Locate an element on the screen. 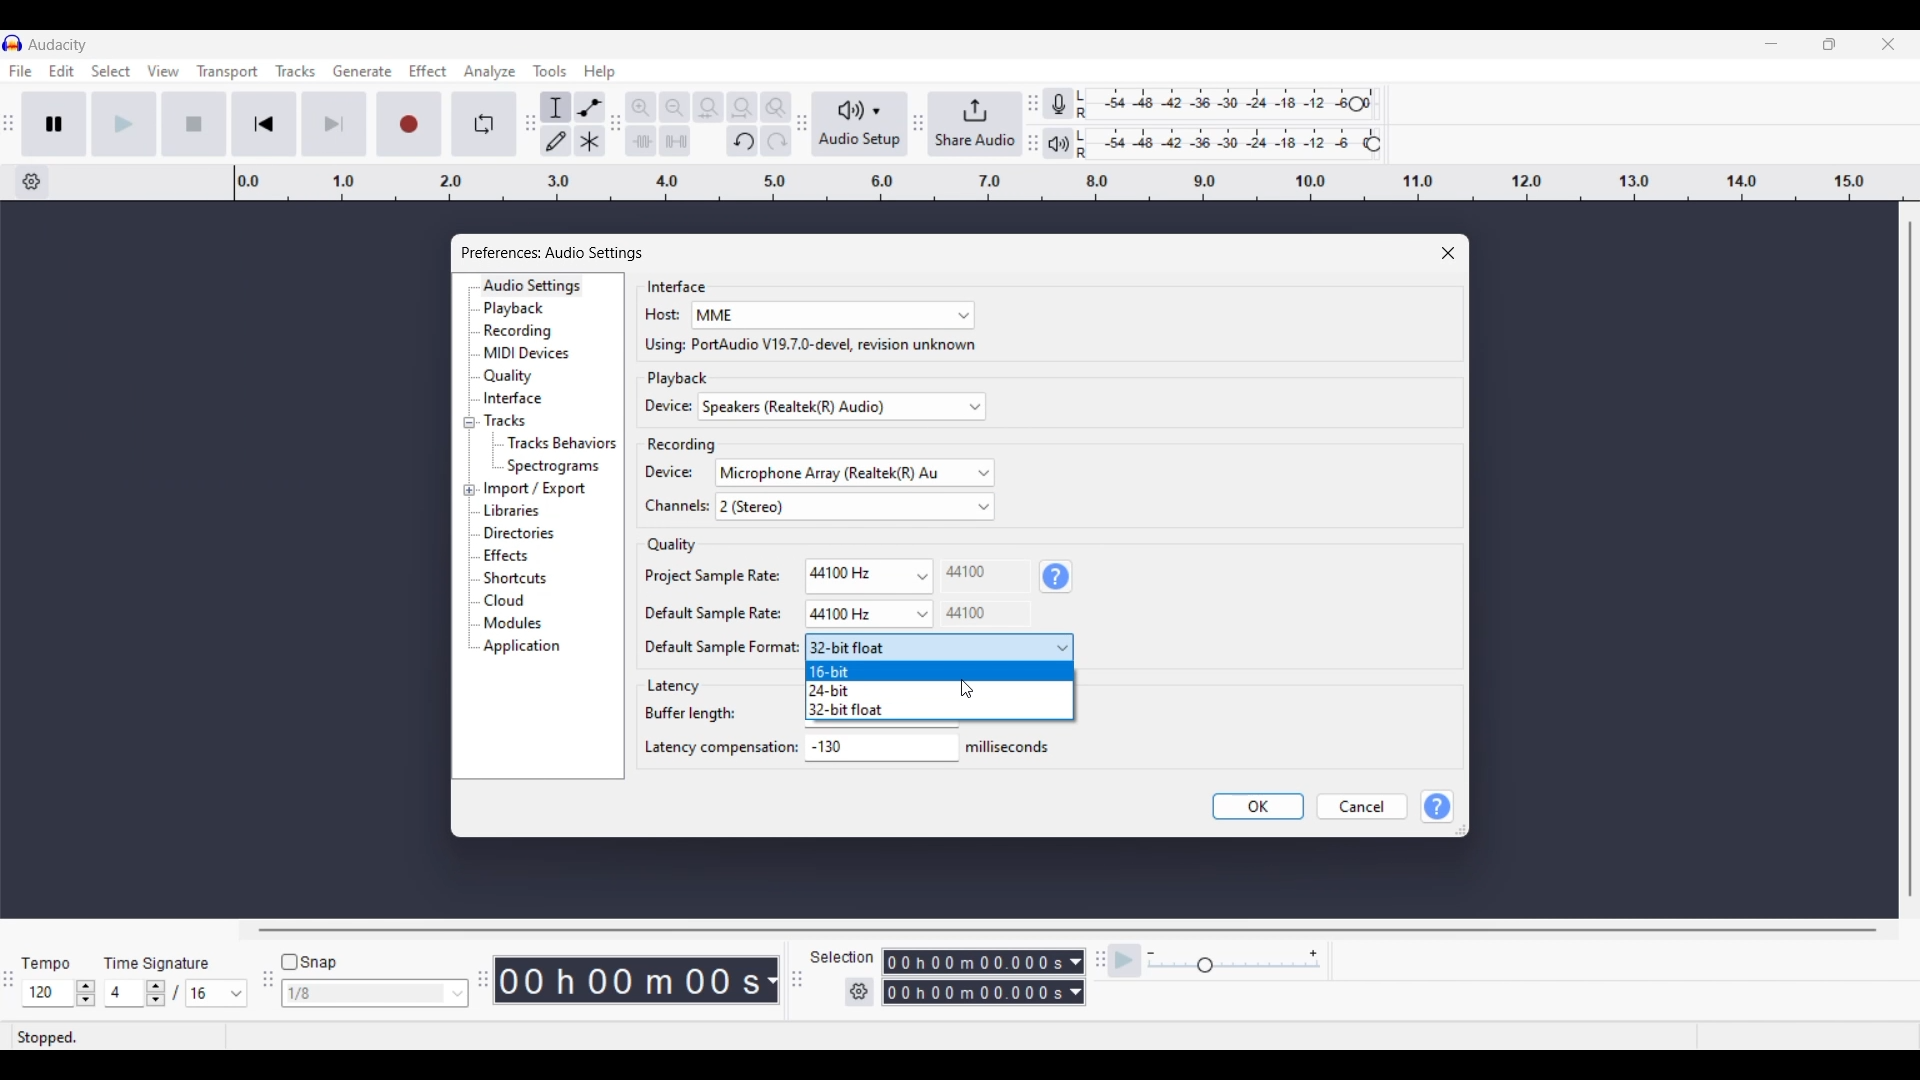 The image size is (1920, 1080). Multitool is located at coordinates (590, 142).